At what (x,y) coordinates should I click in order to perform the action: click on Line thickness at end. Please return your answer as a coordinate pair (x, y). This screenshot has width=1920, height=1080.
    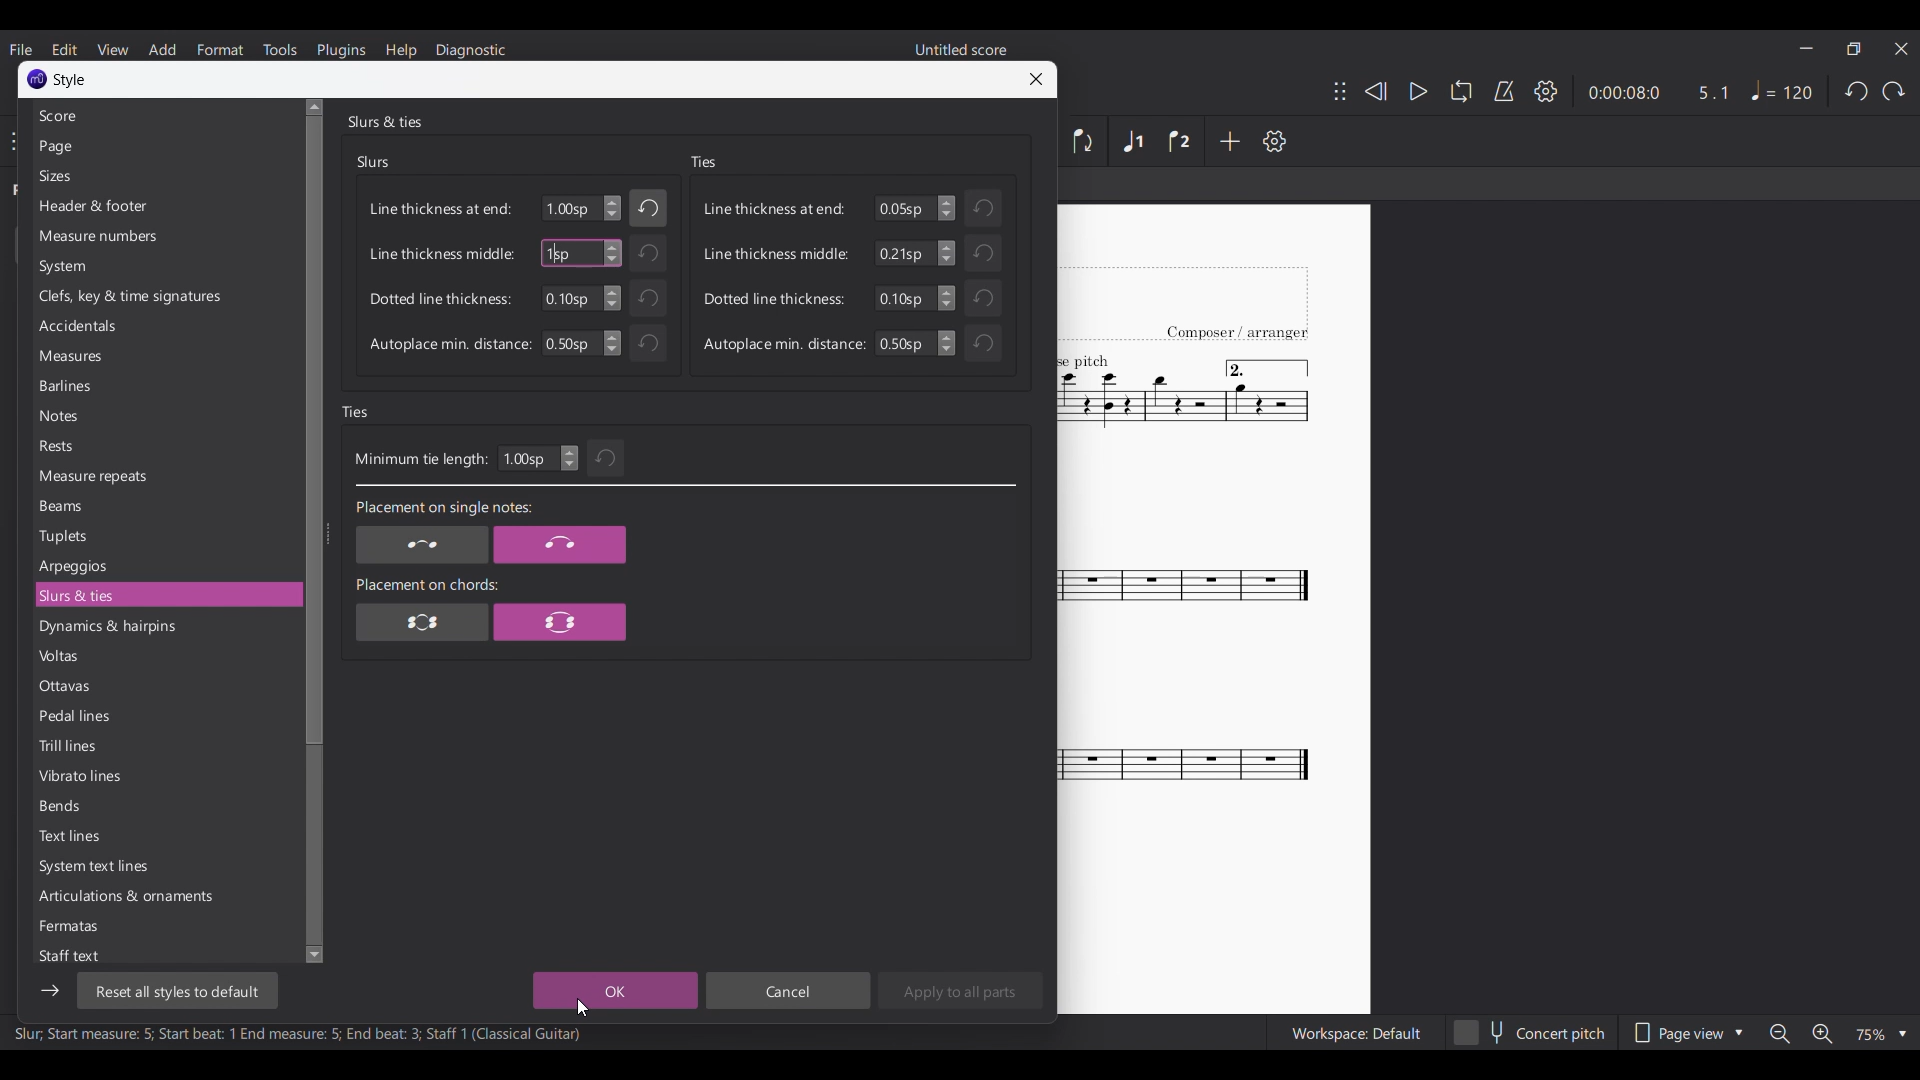
    Looking at the image, I should click on (441, 209).